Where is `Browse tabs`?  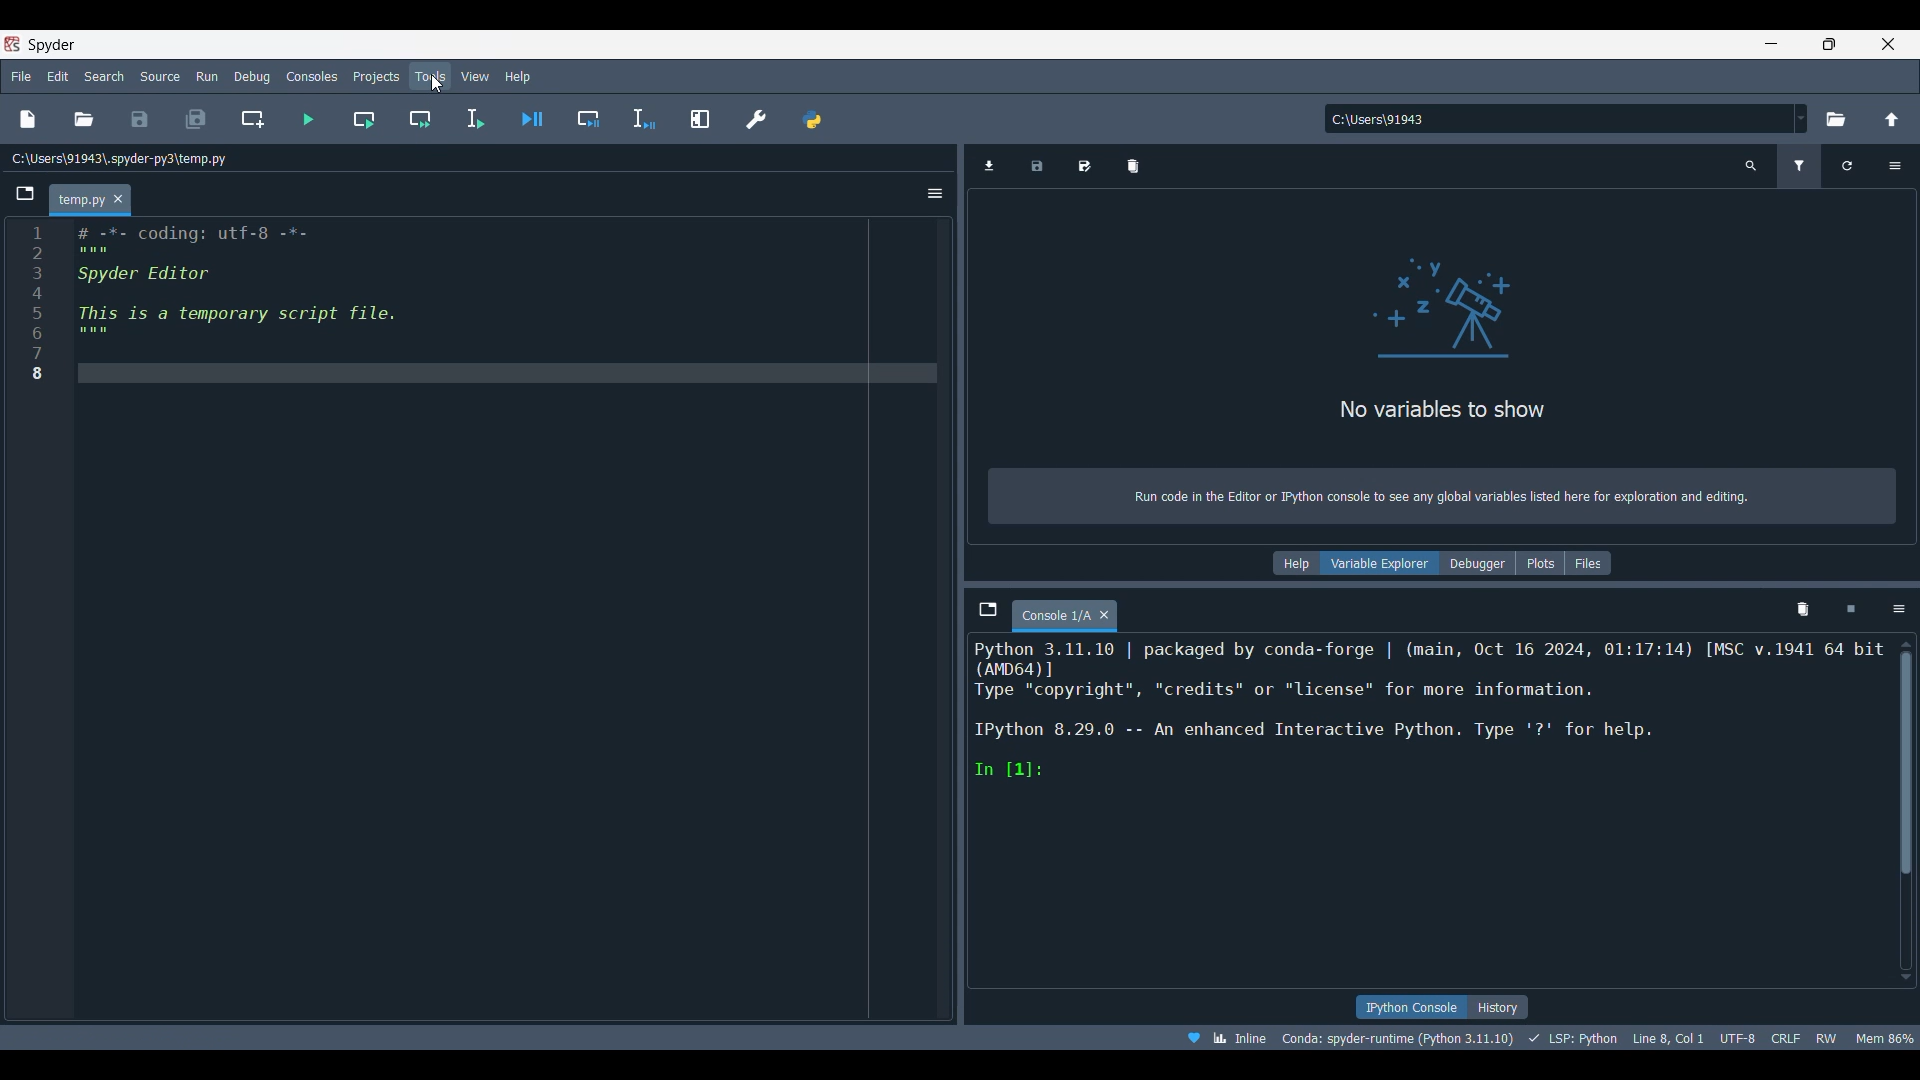 Browse tabs is located at coordinates (26, 194).